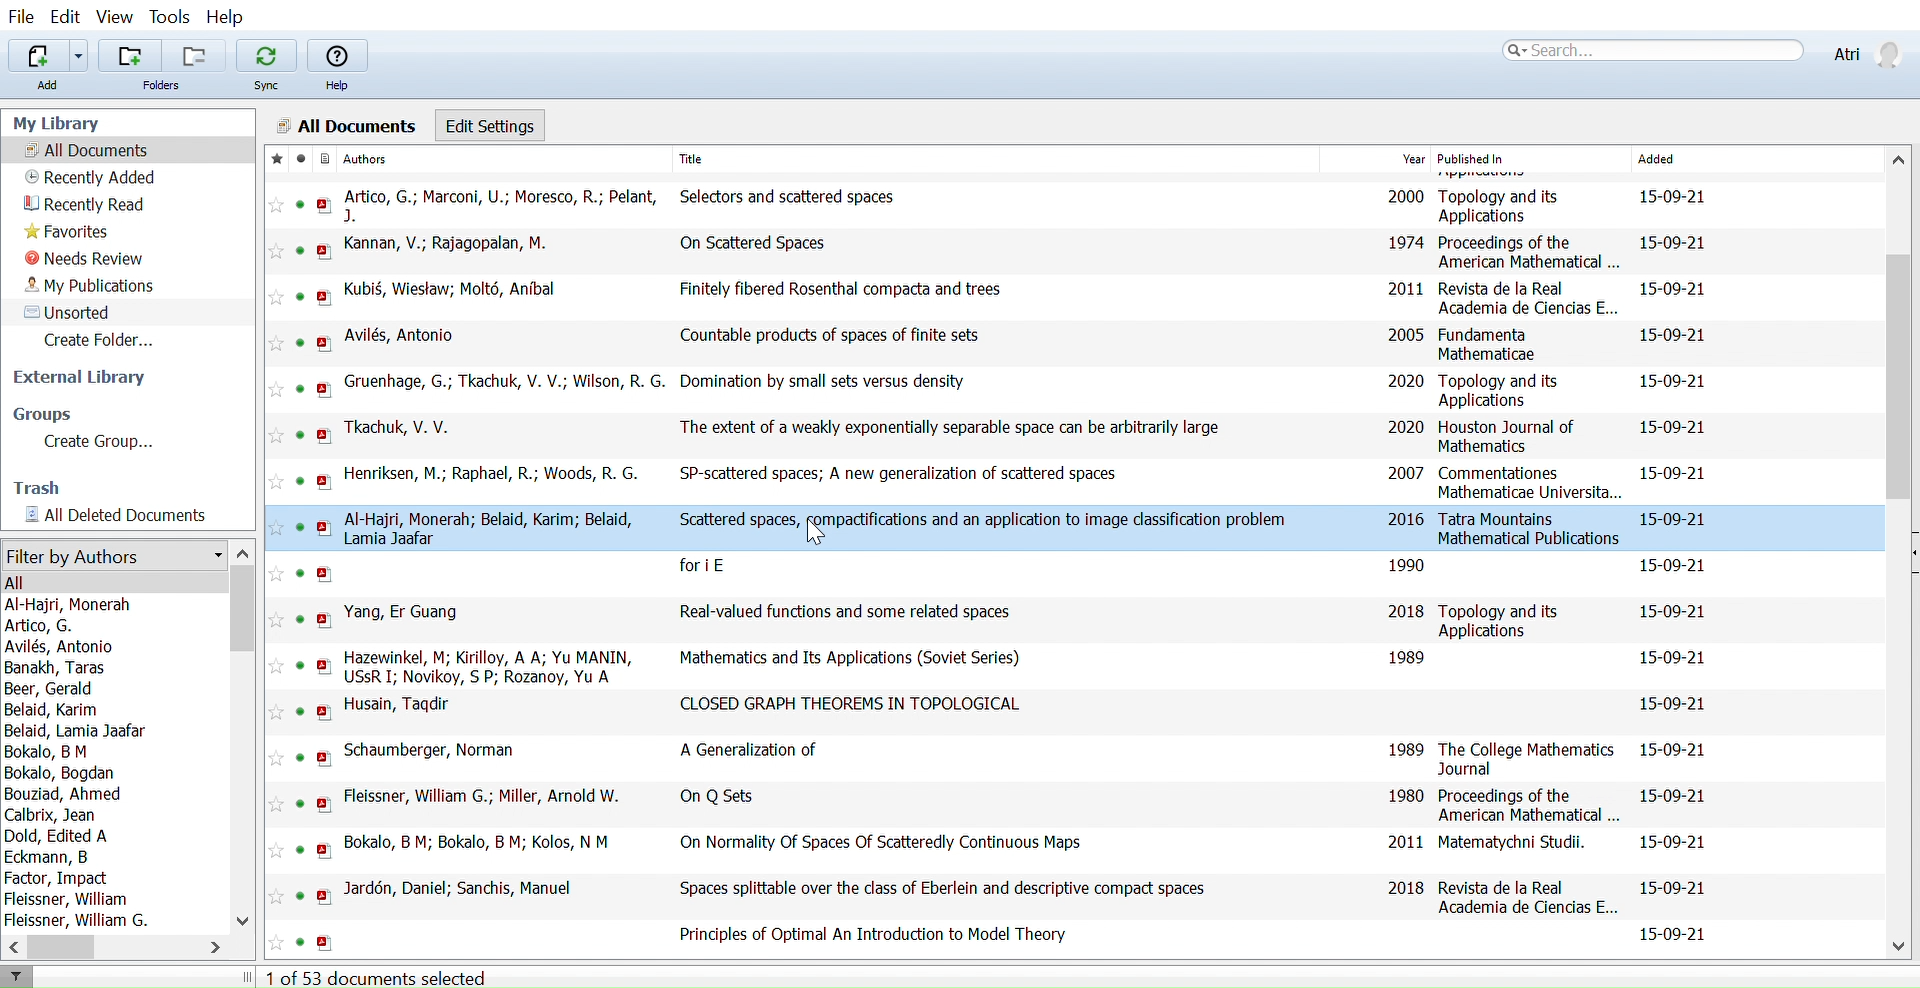 This screenshot has width=1920, height=988. What do you see at coordinates (95, 176) in the screenshot?
I see `Recently added` at bounding box center [95, 176].